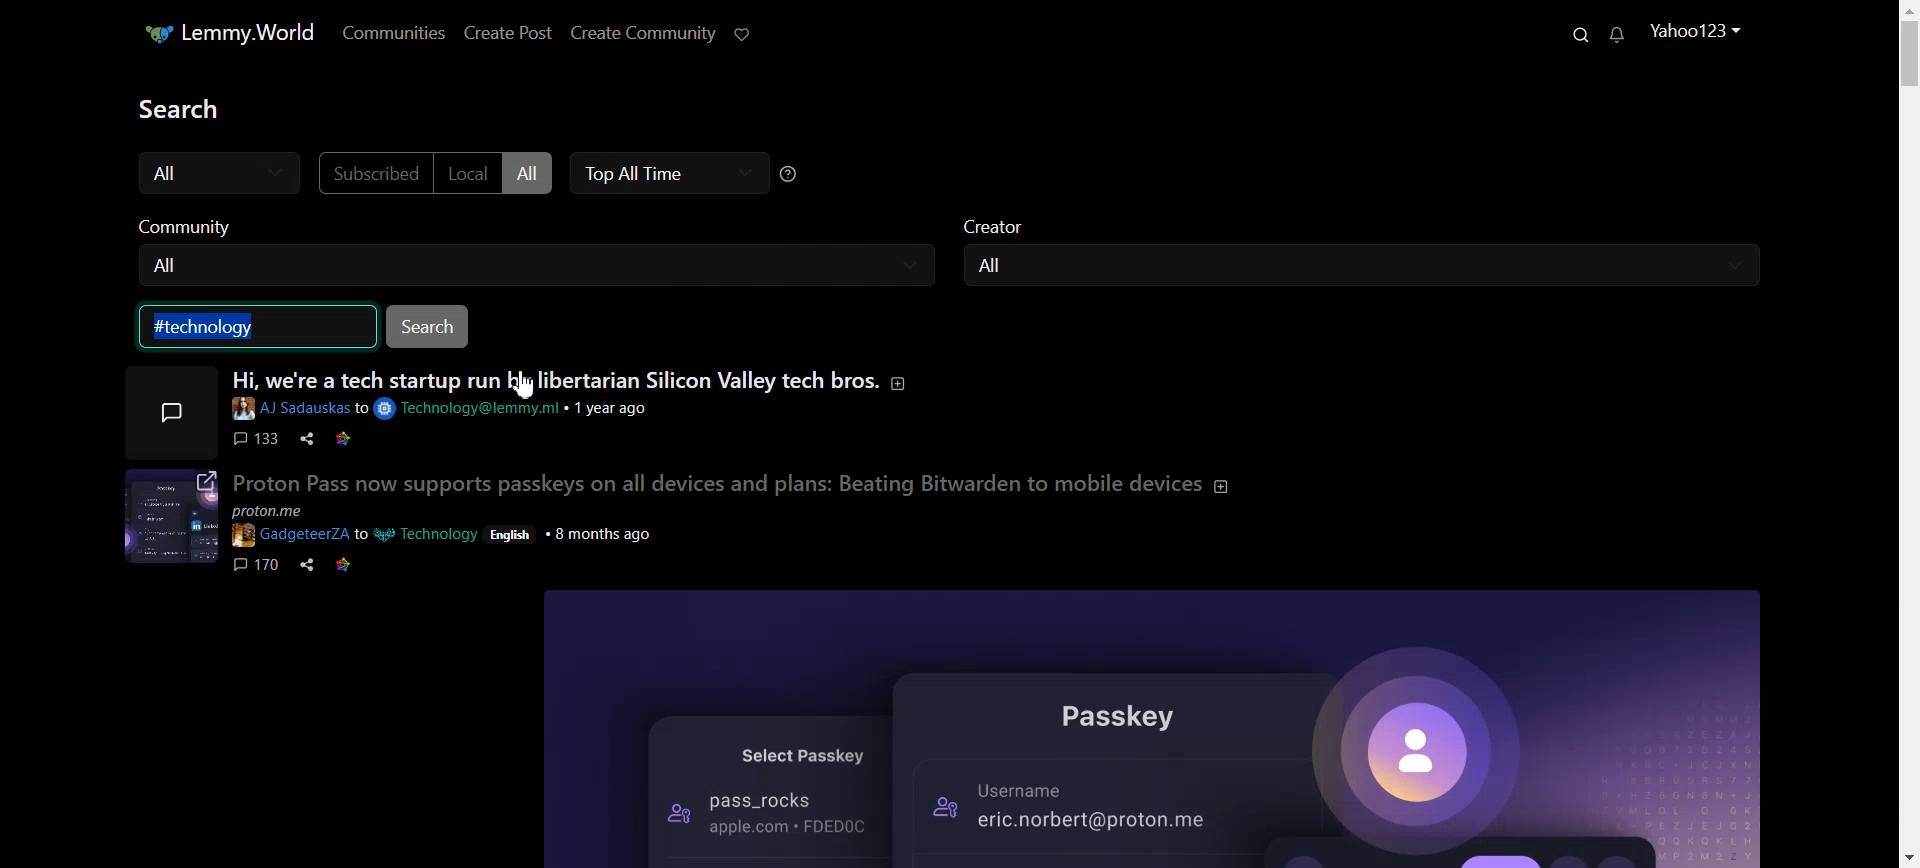  Describe the element at coordinates (204, 109) in the screenshot. I see `Text` at that location.